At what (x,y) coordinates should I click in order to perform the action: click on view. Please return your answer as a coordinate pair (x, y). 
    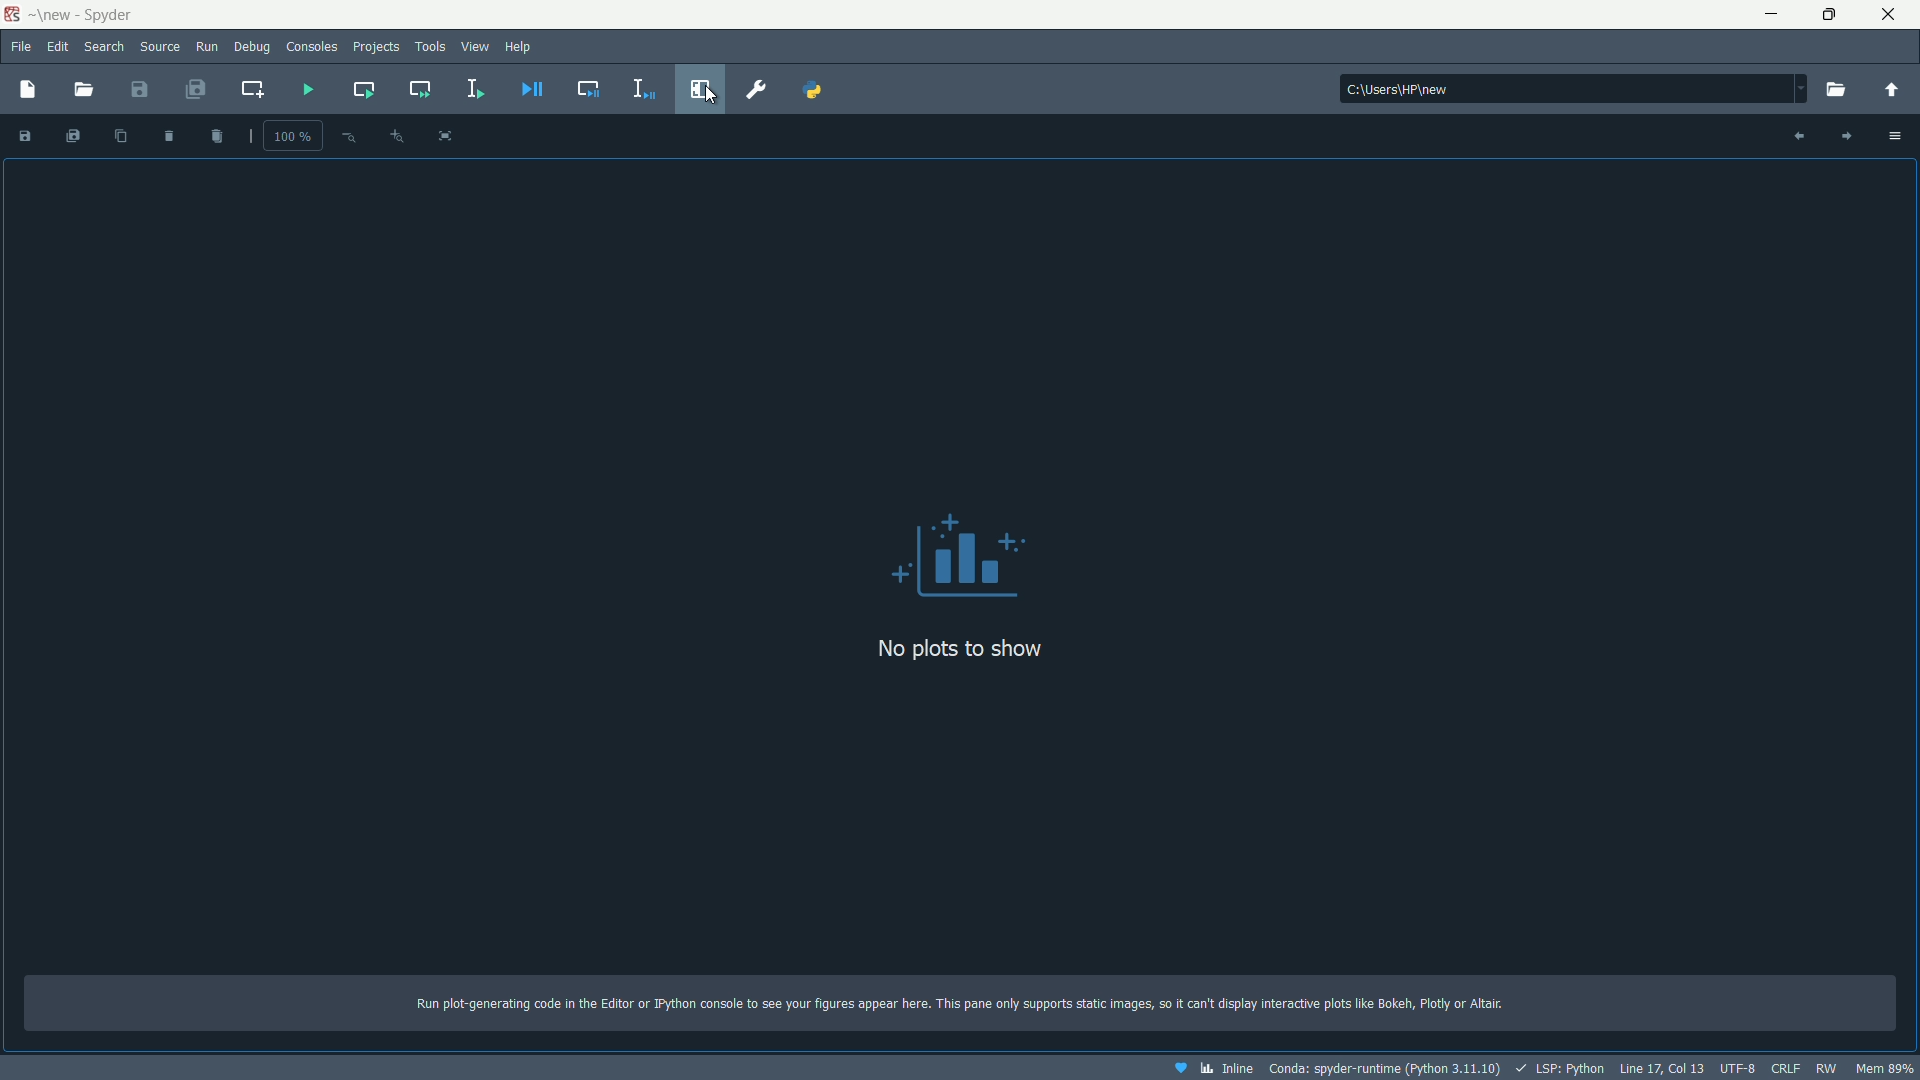
    Looking at the image, I should click on (476, 44).